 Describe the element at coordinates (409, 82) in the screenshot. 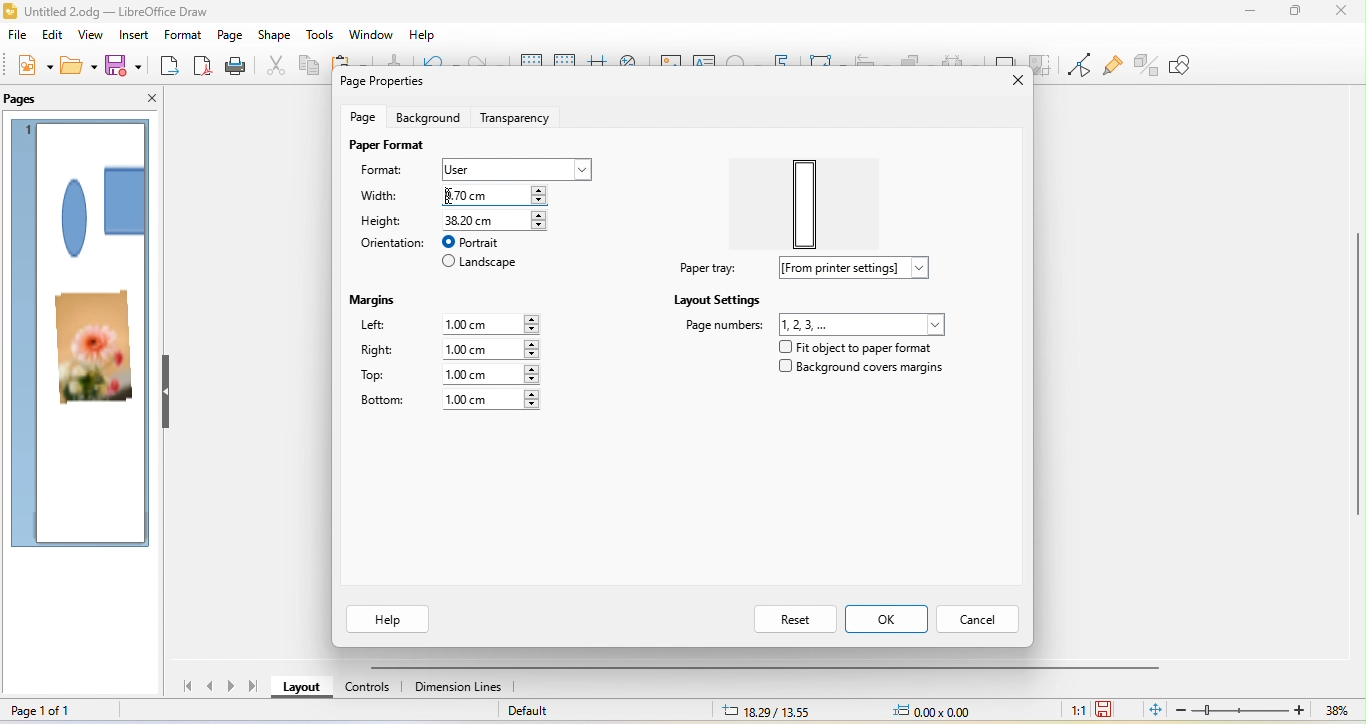

I see `page properties` at that location.